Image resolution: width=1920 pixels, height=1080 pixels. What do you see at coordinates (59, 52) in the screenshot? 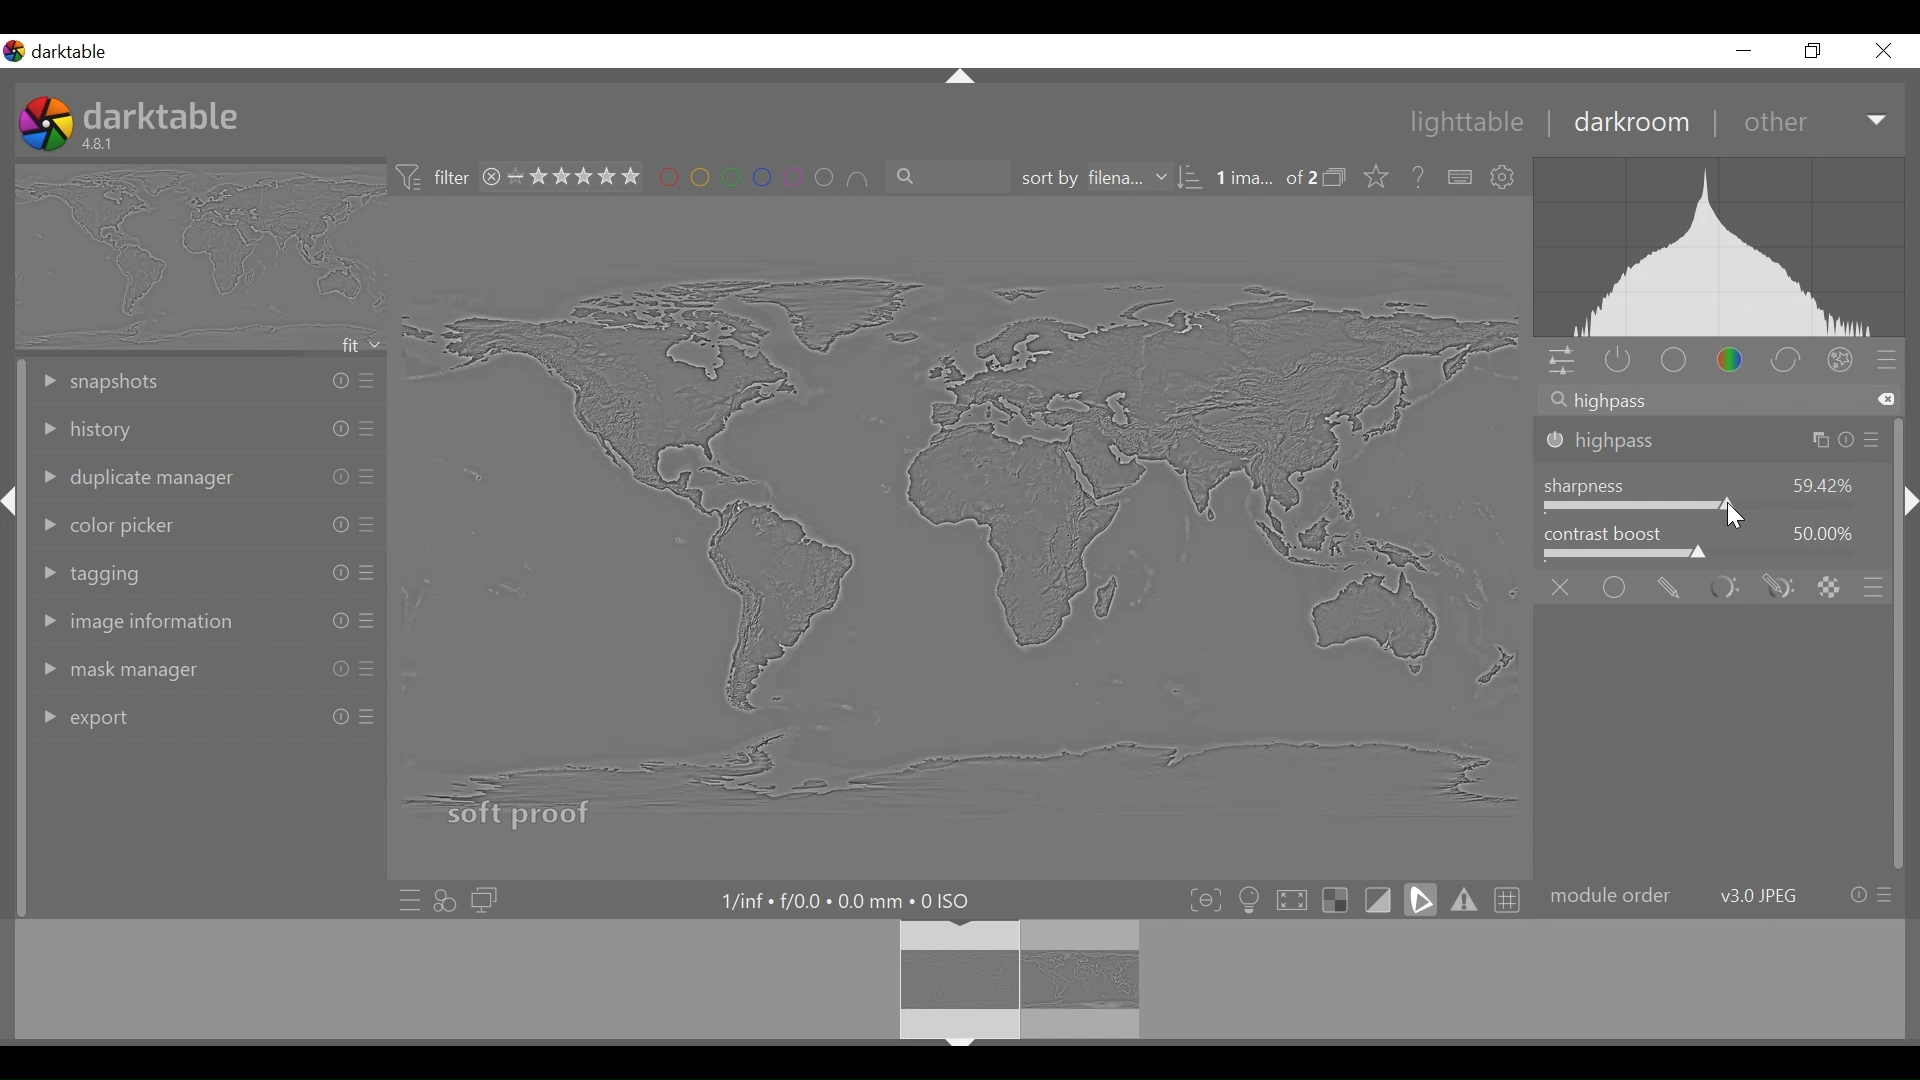
I see `Darktable desktop icon` at bounding box center [59, 52].